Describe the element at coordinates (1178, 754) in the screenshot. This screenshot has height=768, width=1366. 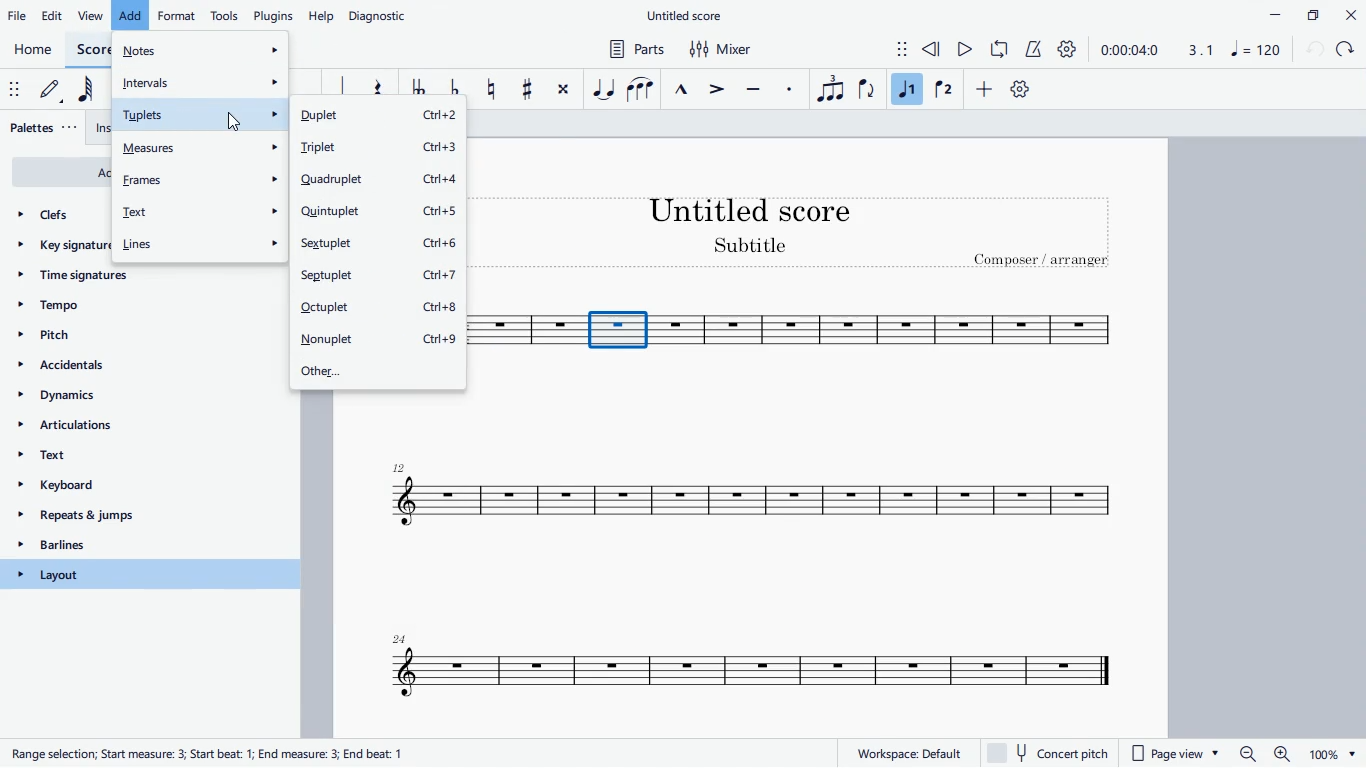
I see `page view` at that location.